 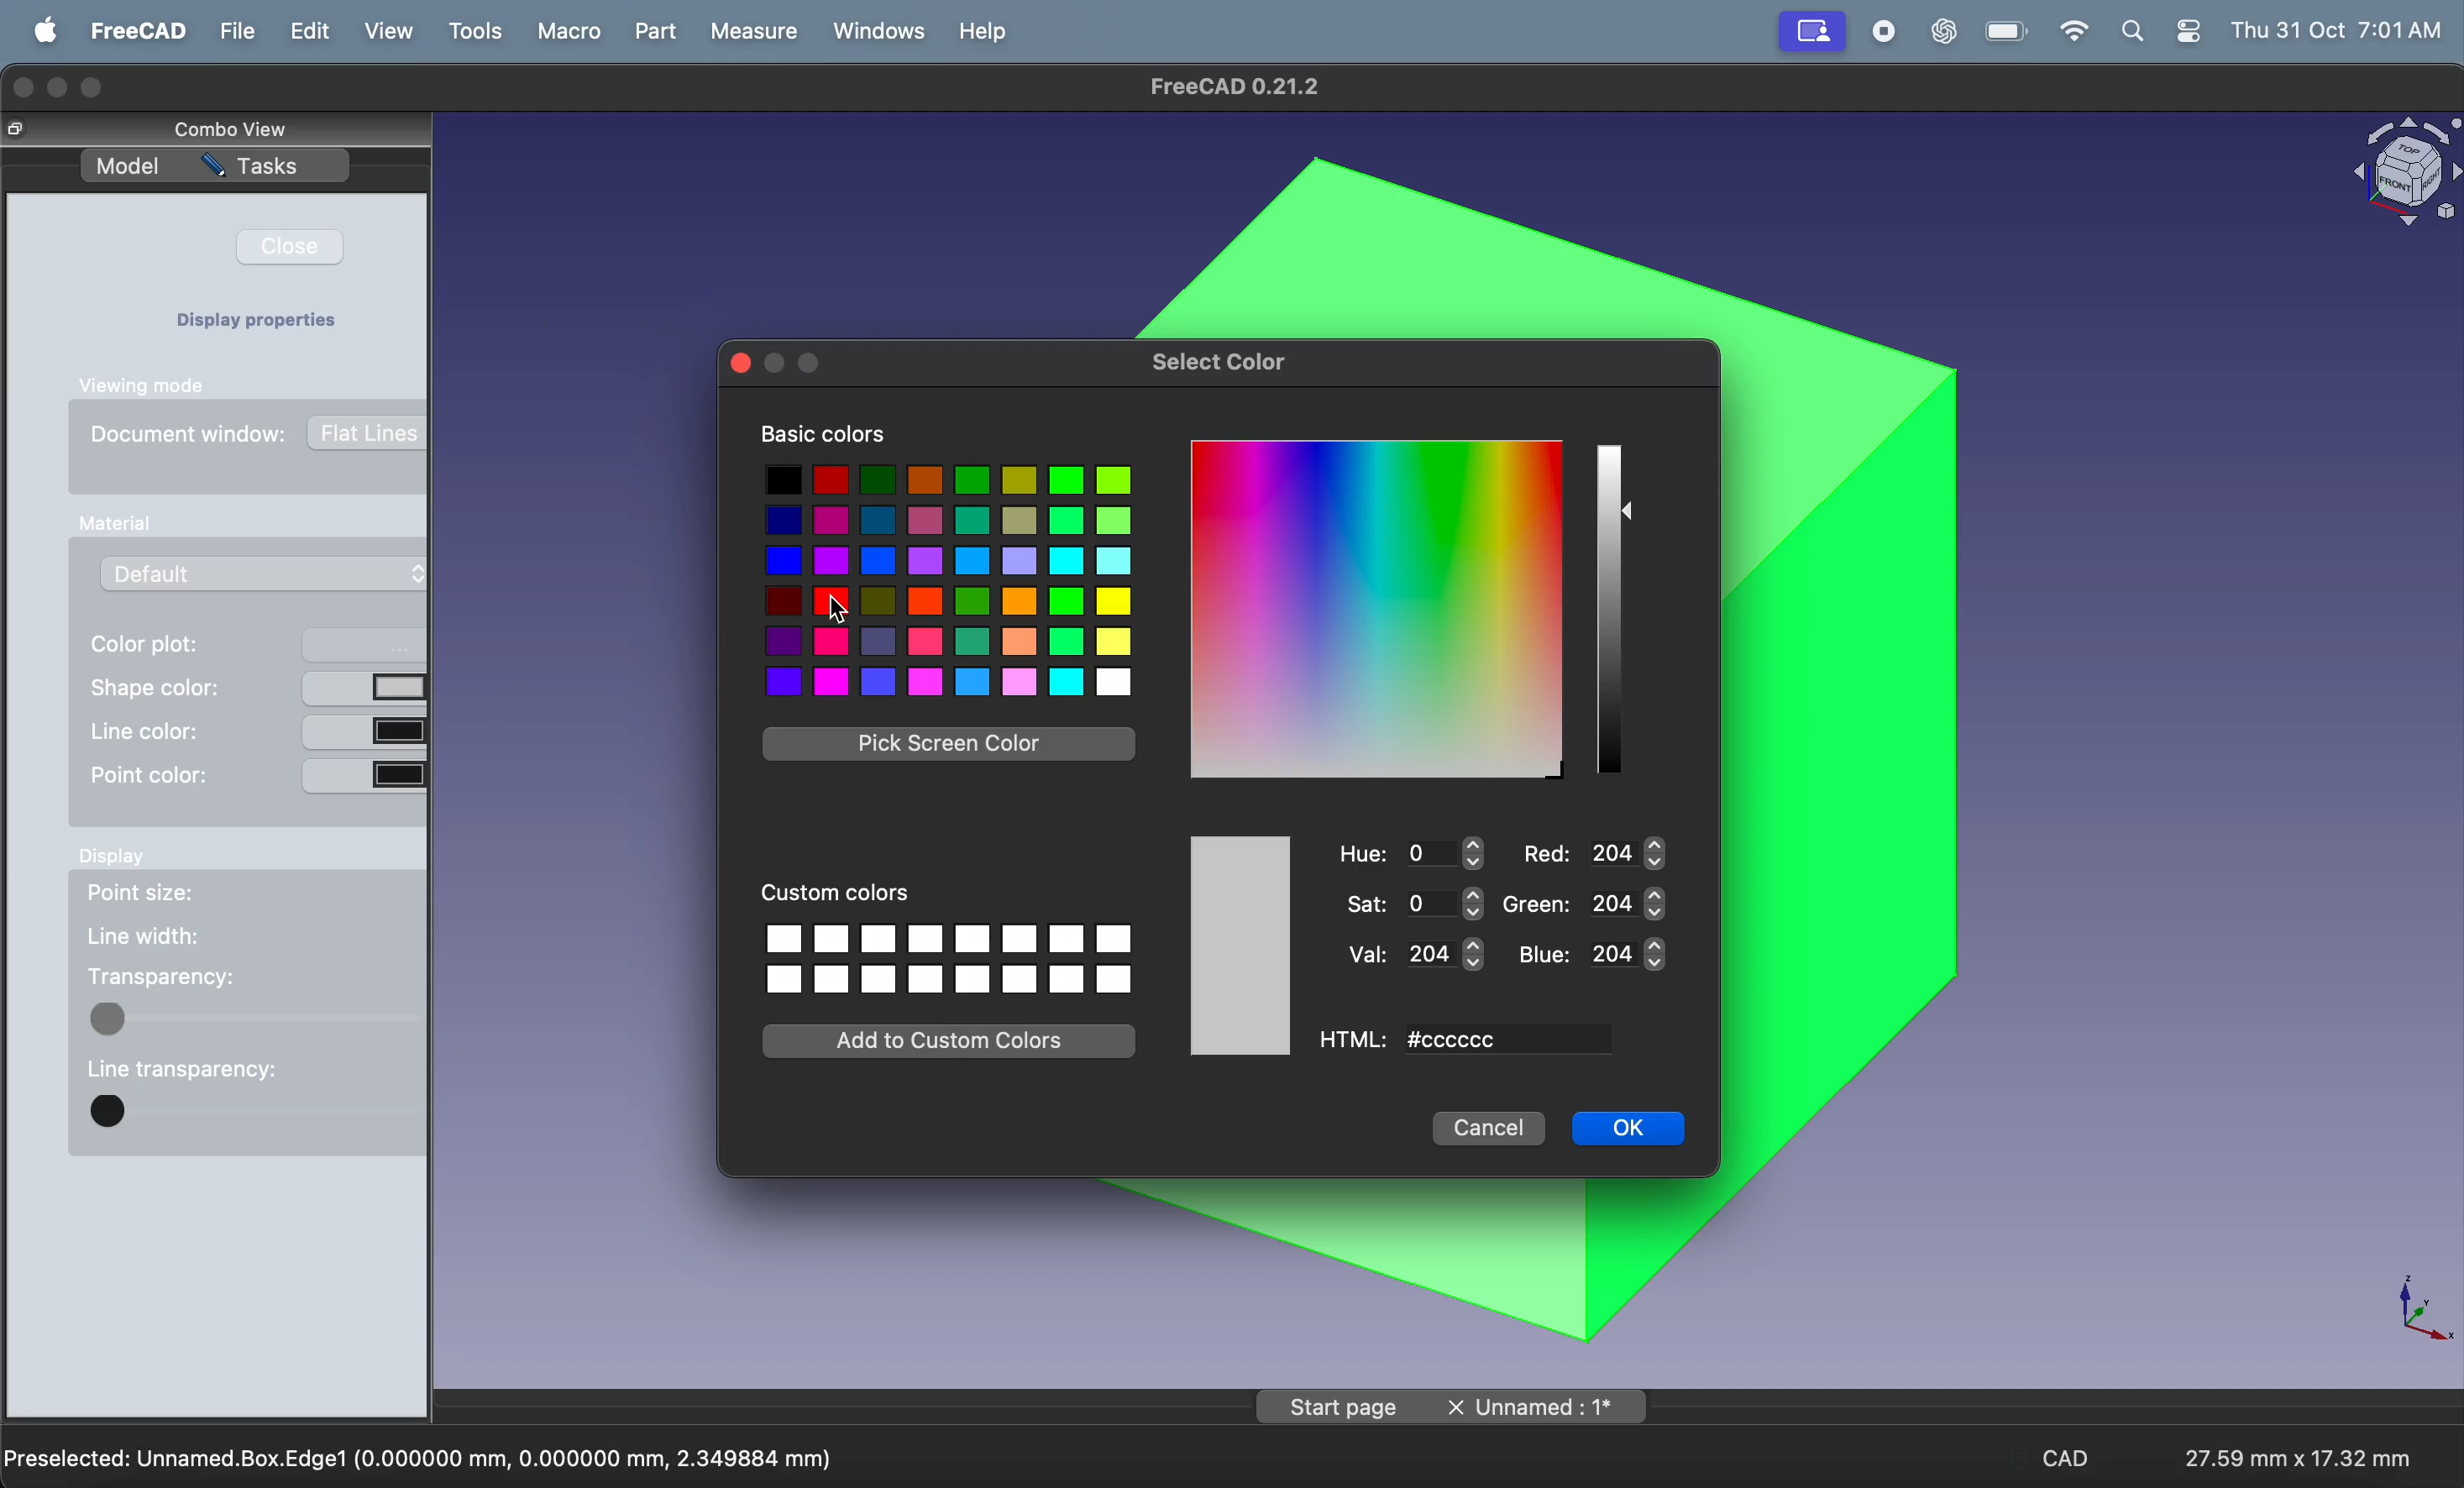 I want to click on custom colors, so click(x=837, y=896).